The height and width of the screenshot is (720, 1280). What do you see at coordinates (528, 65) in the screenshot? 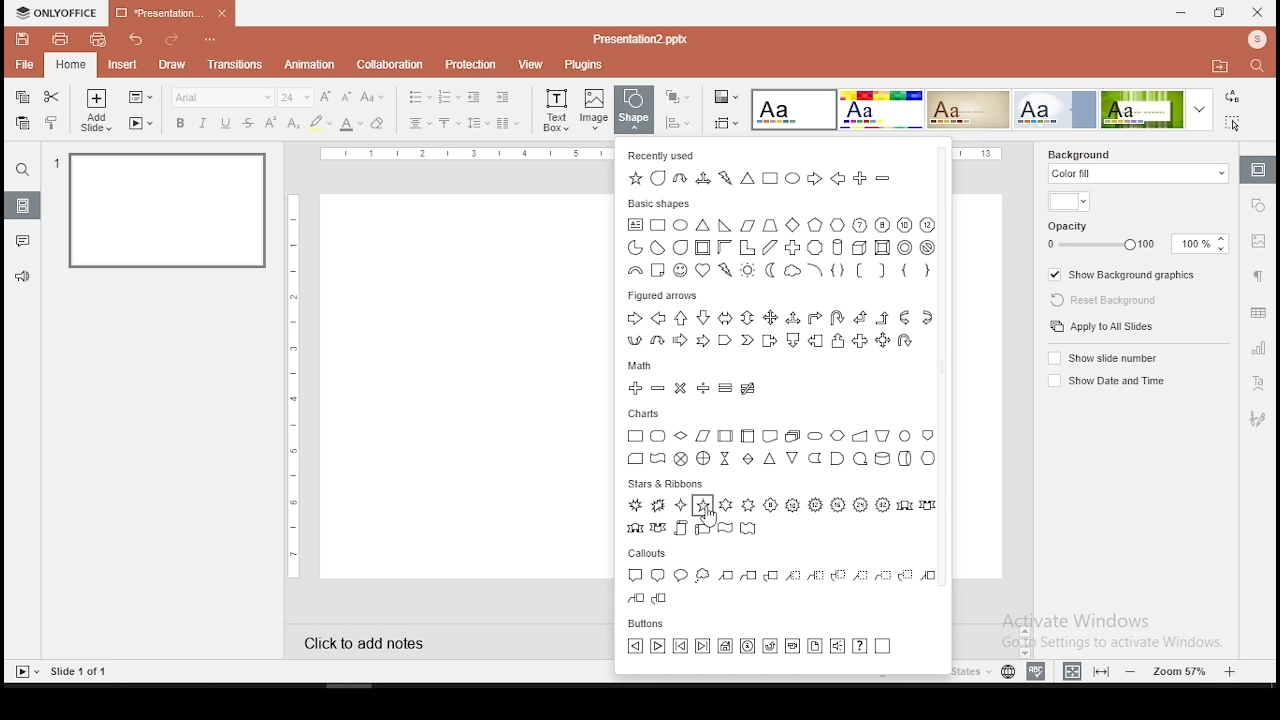
I see `view` at bounding box center [528, 65].